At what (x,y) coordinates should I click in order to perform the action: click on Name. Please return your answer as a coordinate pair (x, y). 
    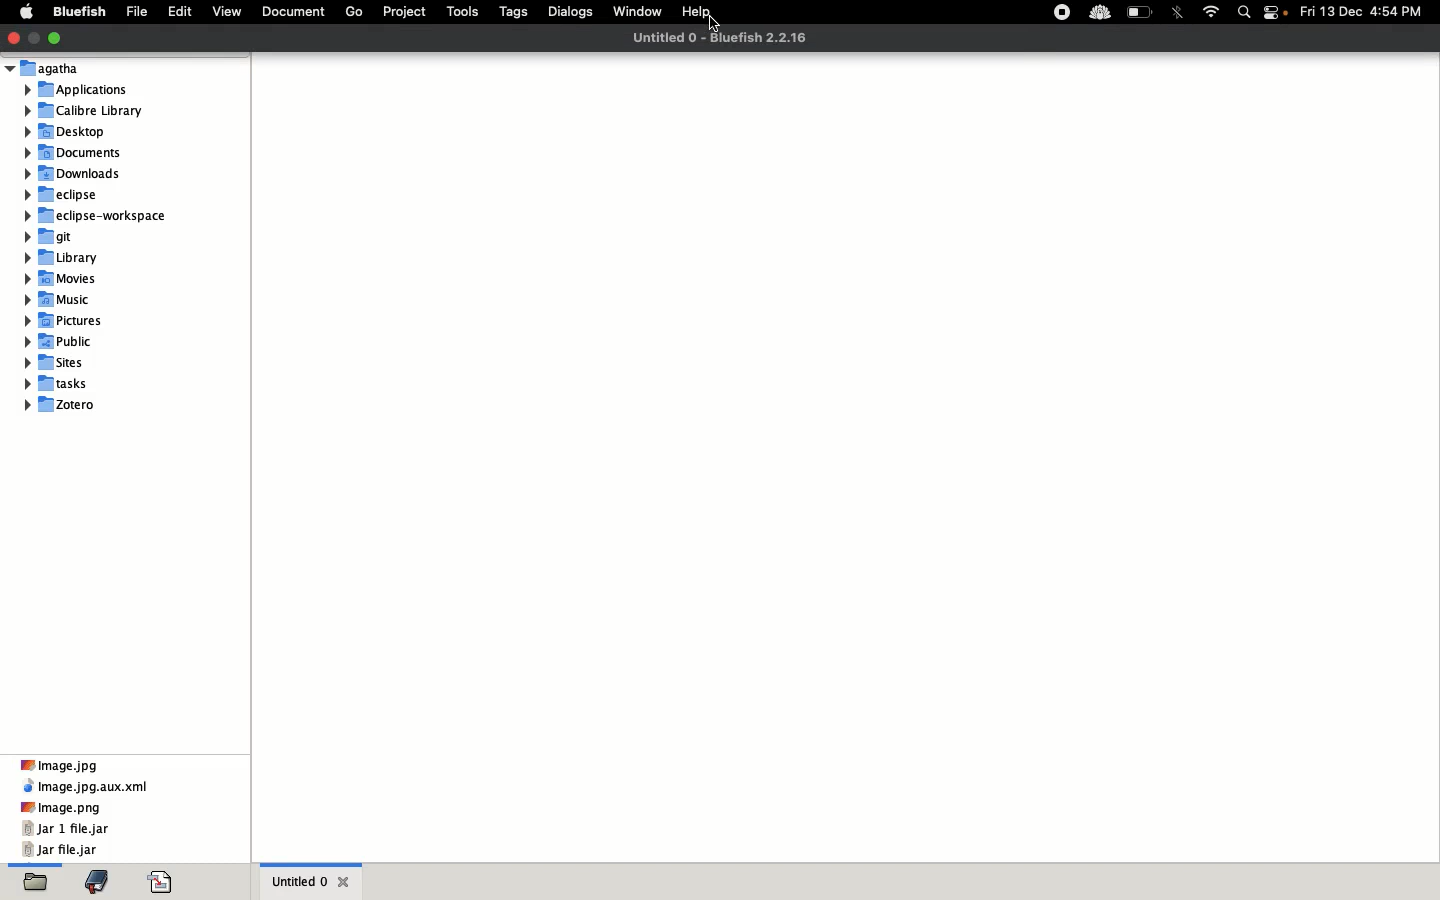
    Looking at the image, I should click on (666, 39).